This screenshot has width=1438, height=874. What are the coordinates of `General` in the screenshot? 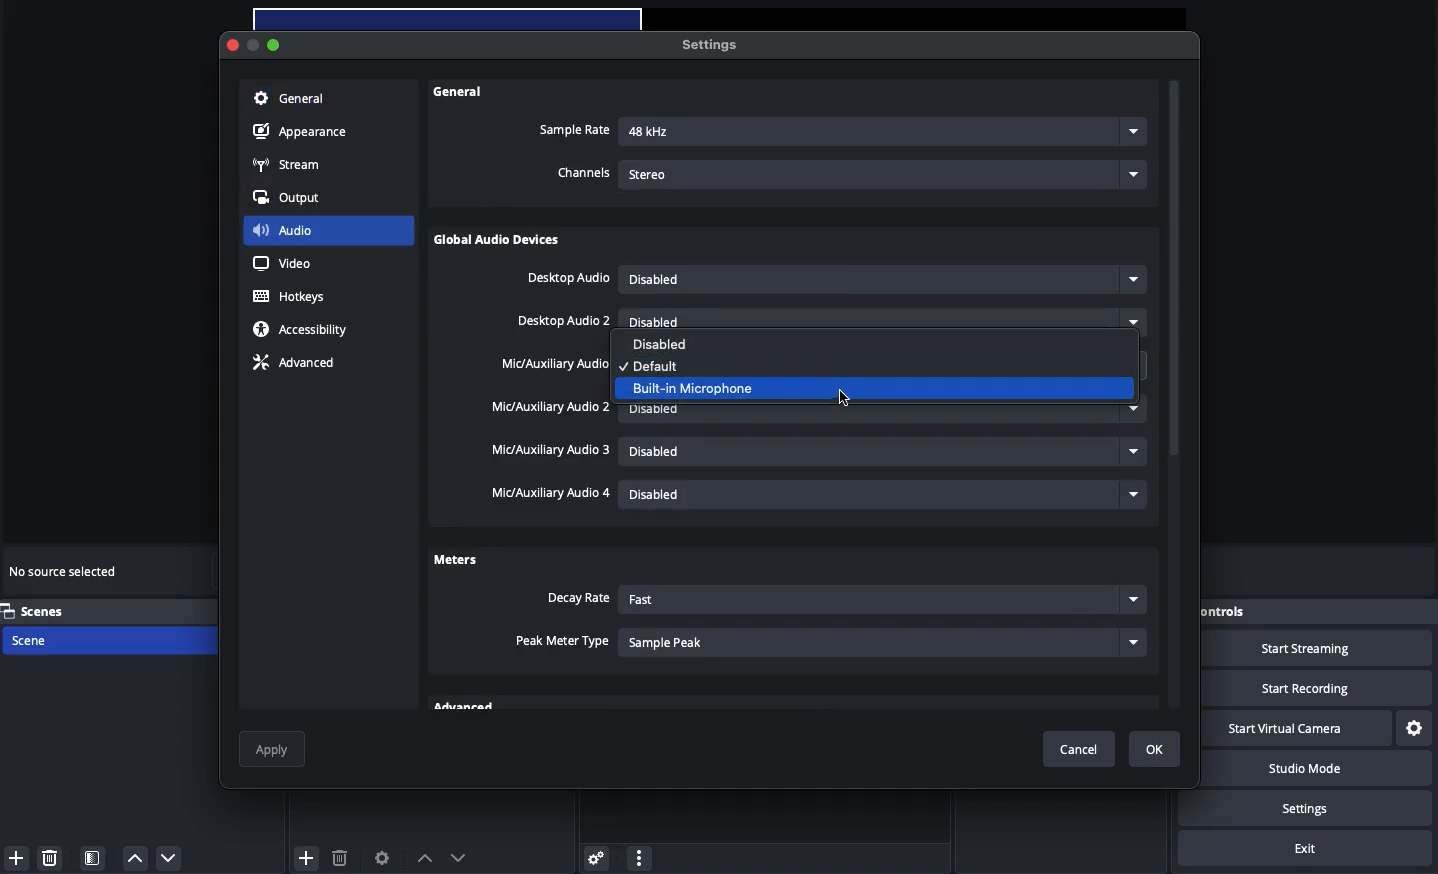 It's located at (289, 100).